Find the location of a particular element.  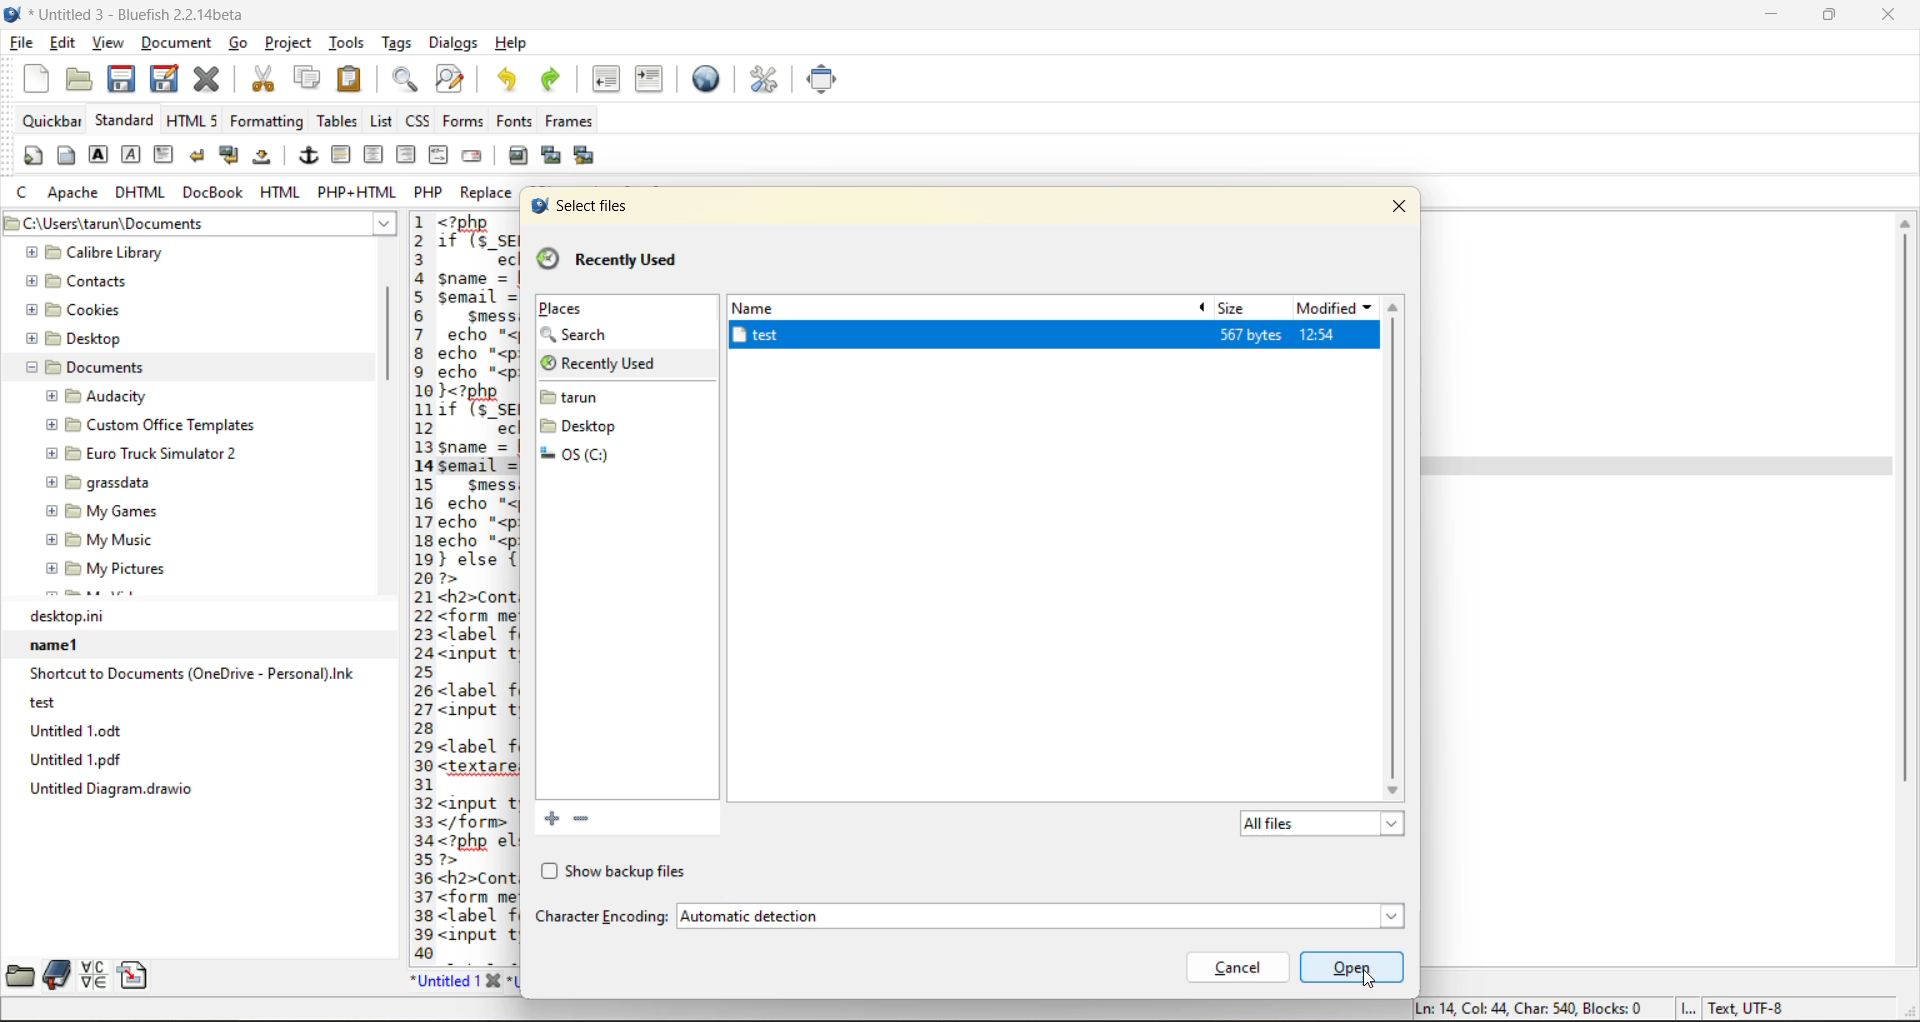

c is located at coordinates (25, 195).